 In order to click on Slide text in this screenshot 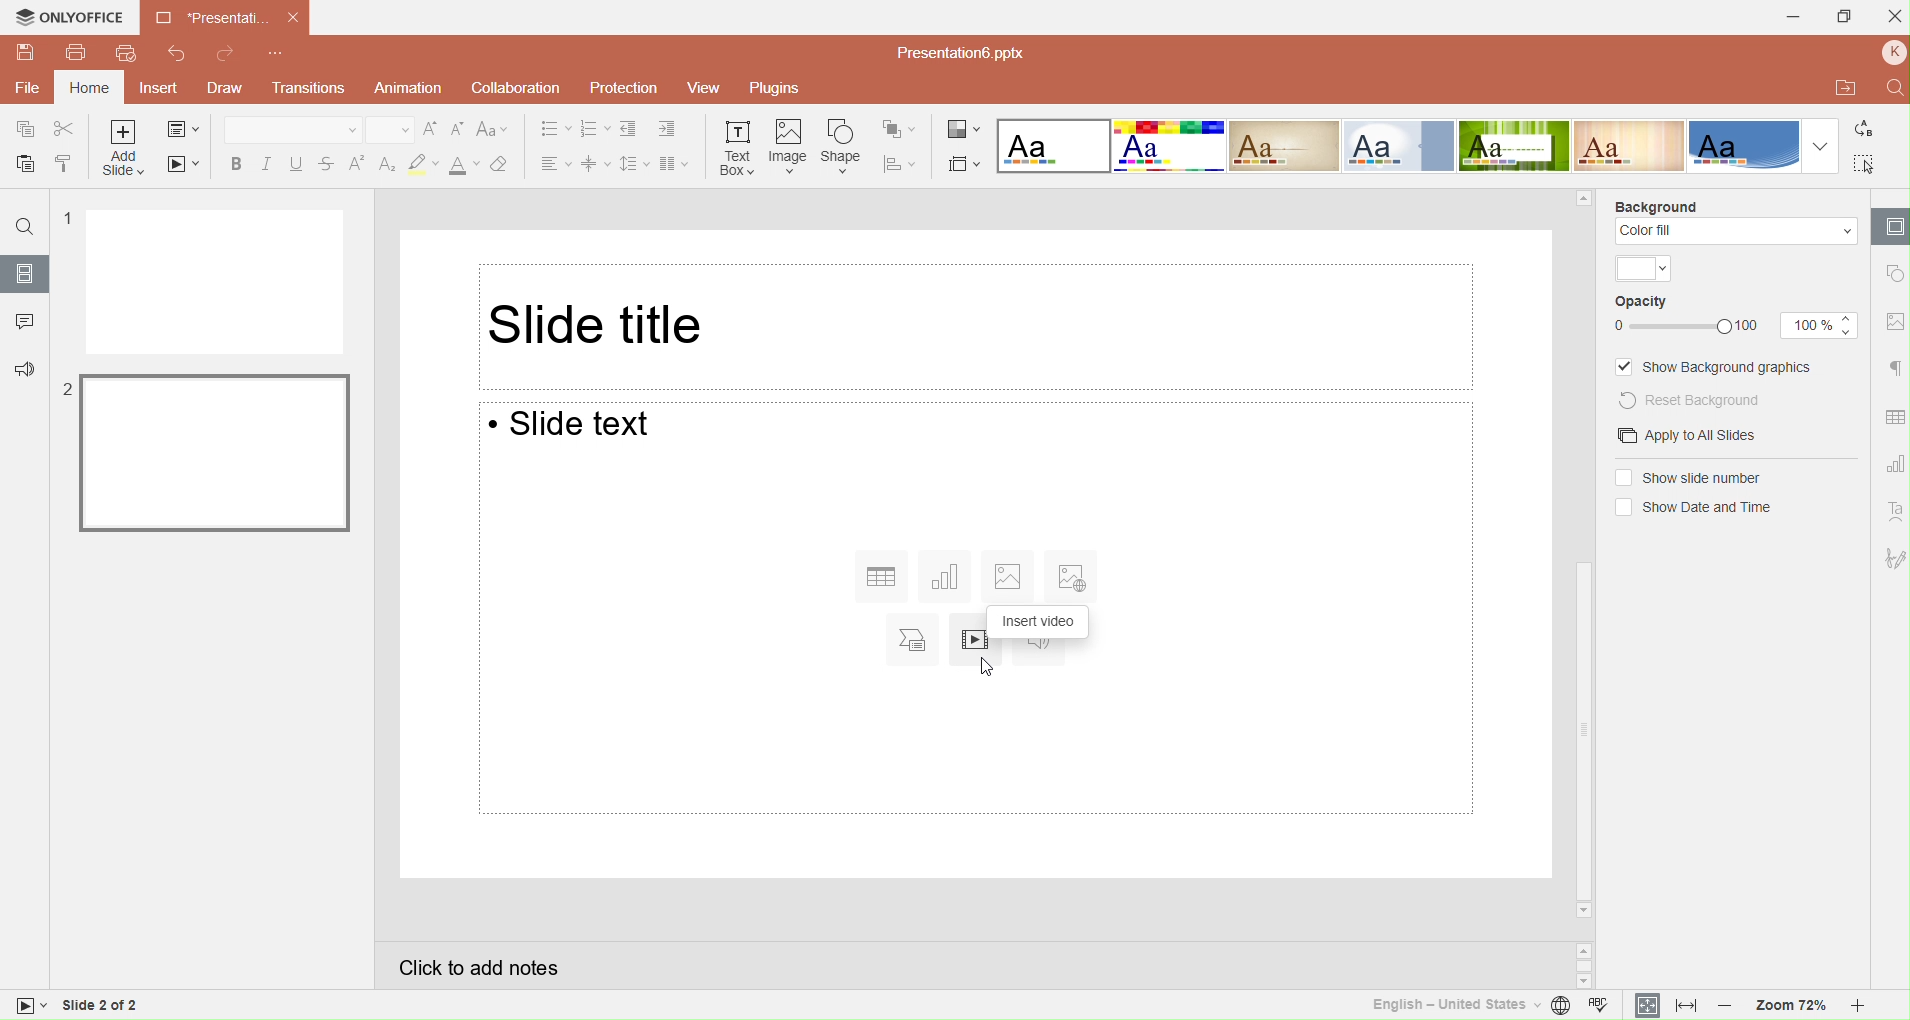, I will do `click(587, 423)`.